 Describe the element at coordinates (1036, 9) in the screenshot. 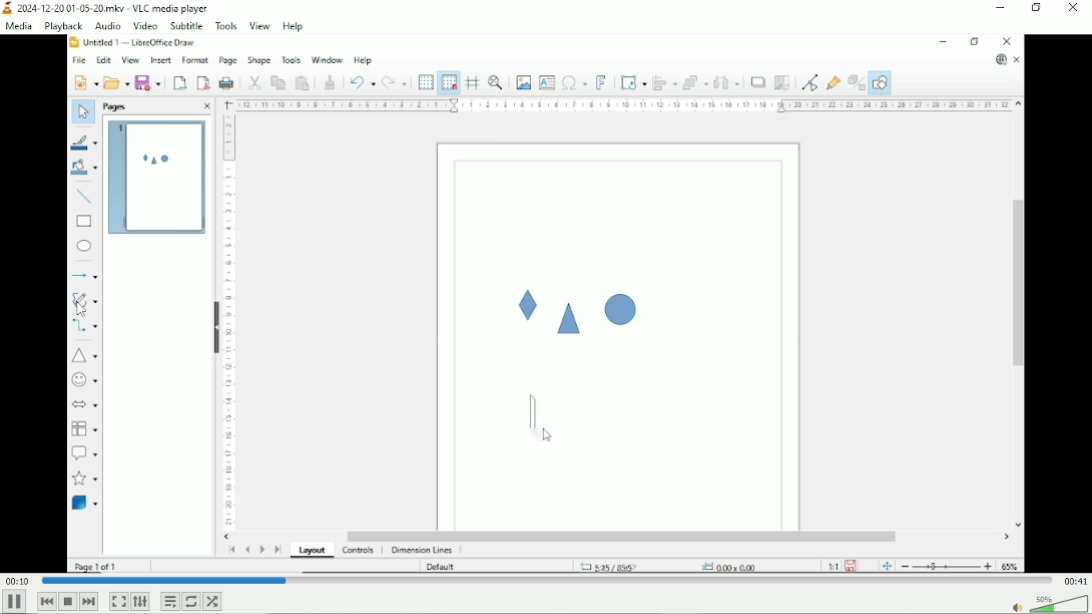

I see `Restore down` at that location.